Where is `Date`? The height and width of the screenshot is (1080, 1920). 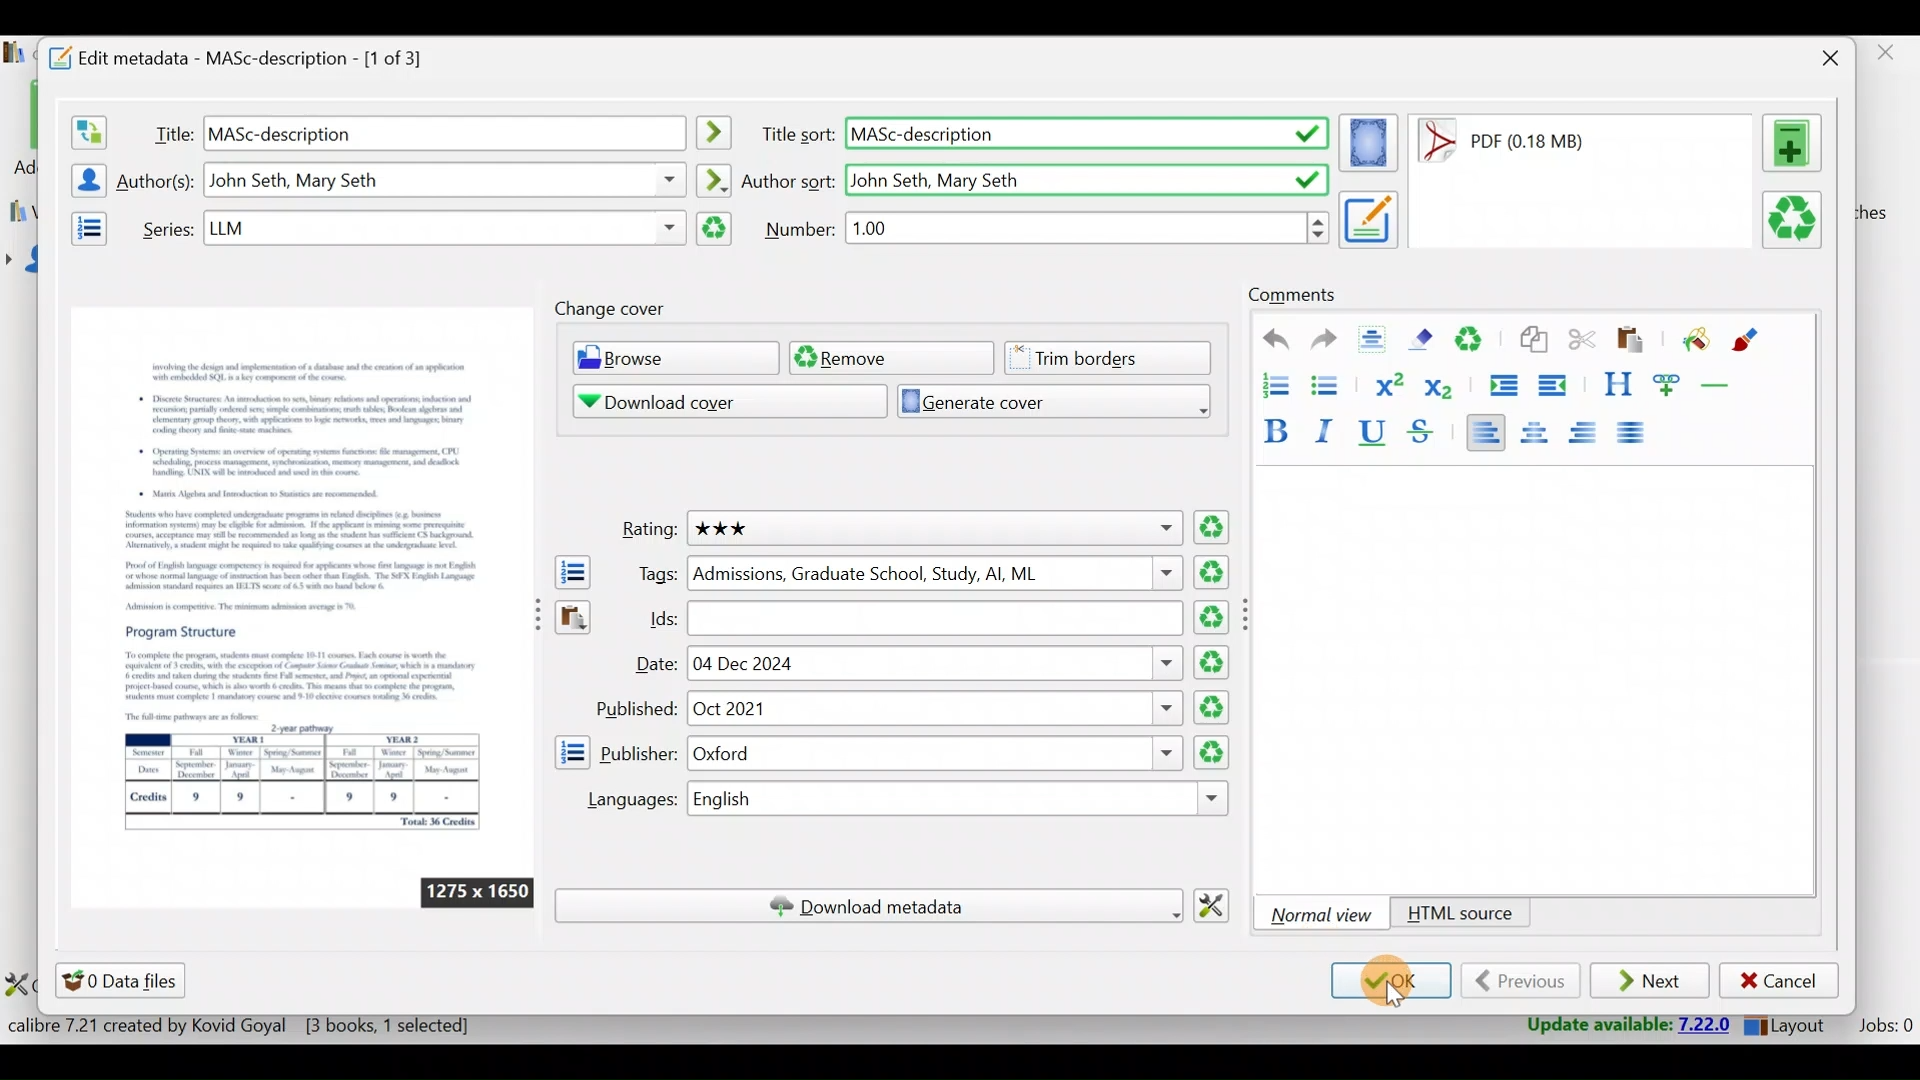 Date is located at coordinates (653, 666).